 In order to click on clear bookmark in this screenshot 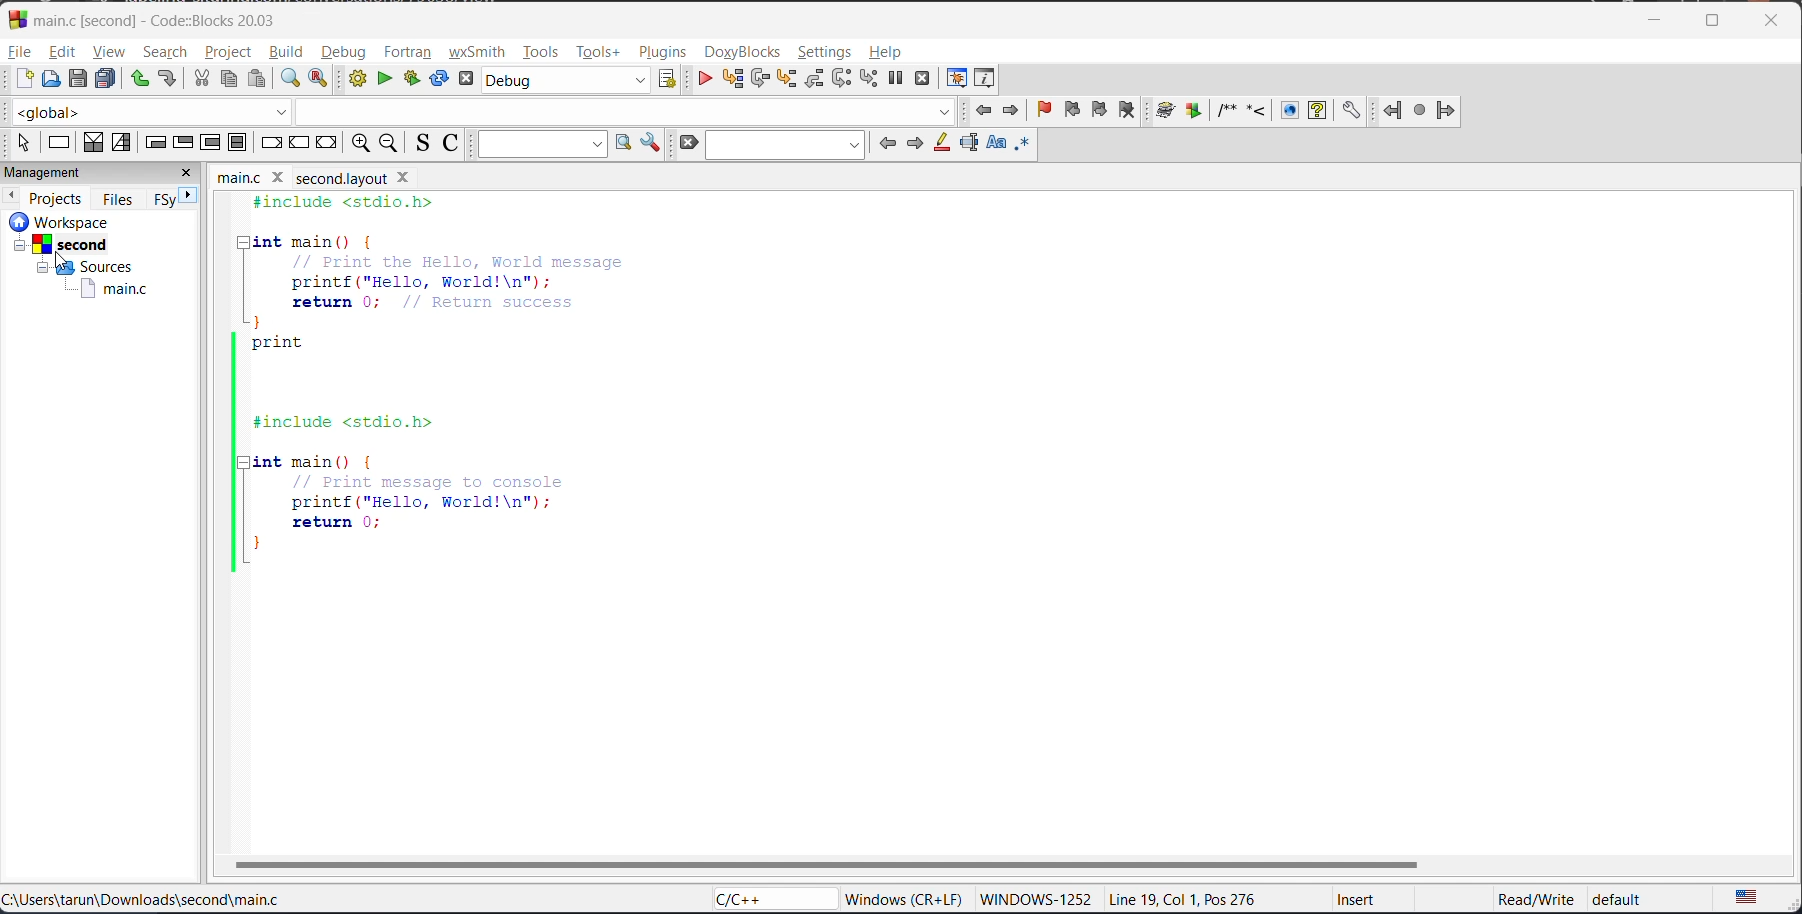, I will do `click(1126, 111)`.